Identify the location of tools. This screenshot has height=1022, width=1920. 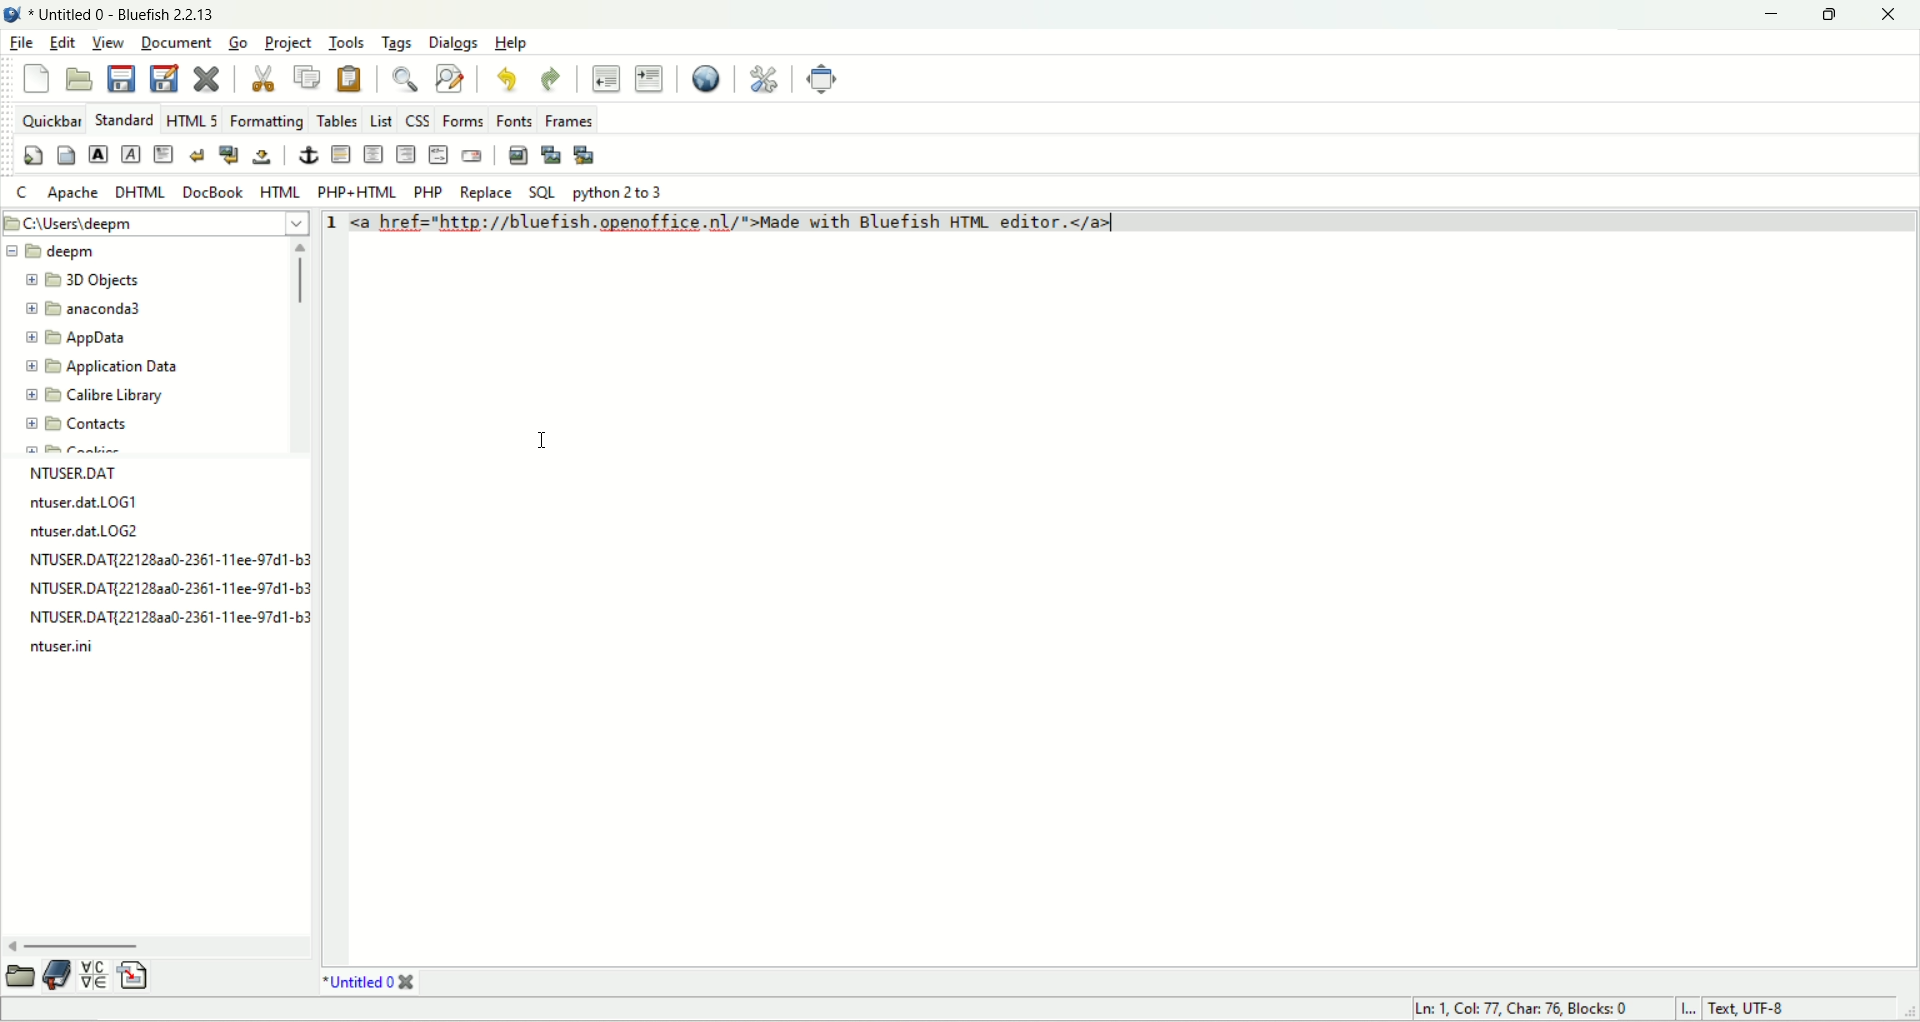
(347, 39).